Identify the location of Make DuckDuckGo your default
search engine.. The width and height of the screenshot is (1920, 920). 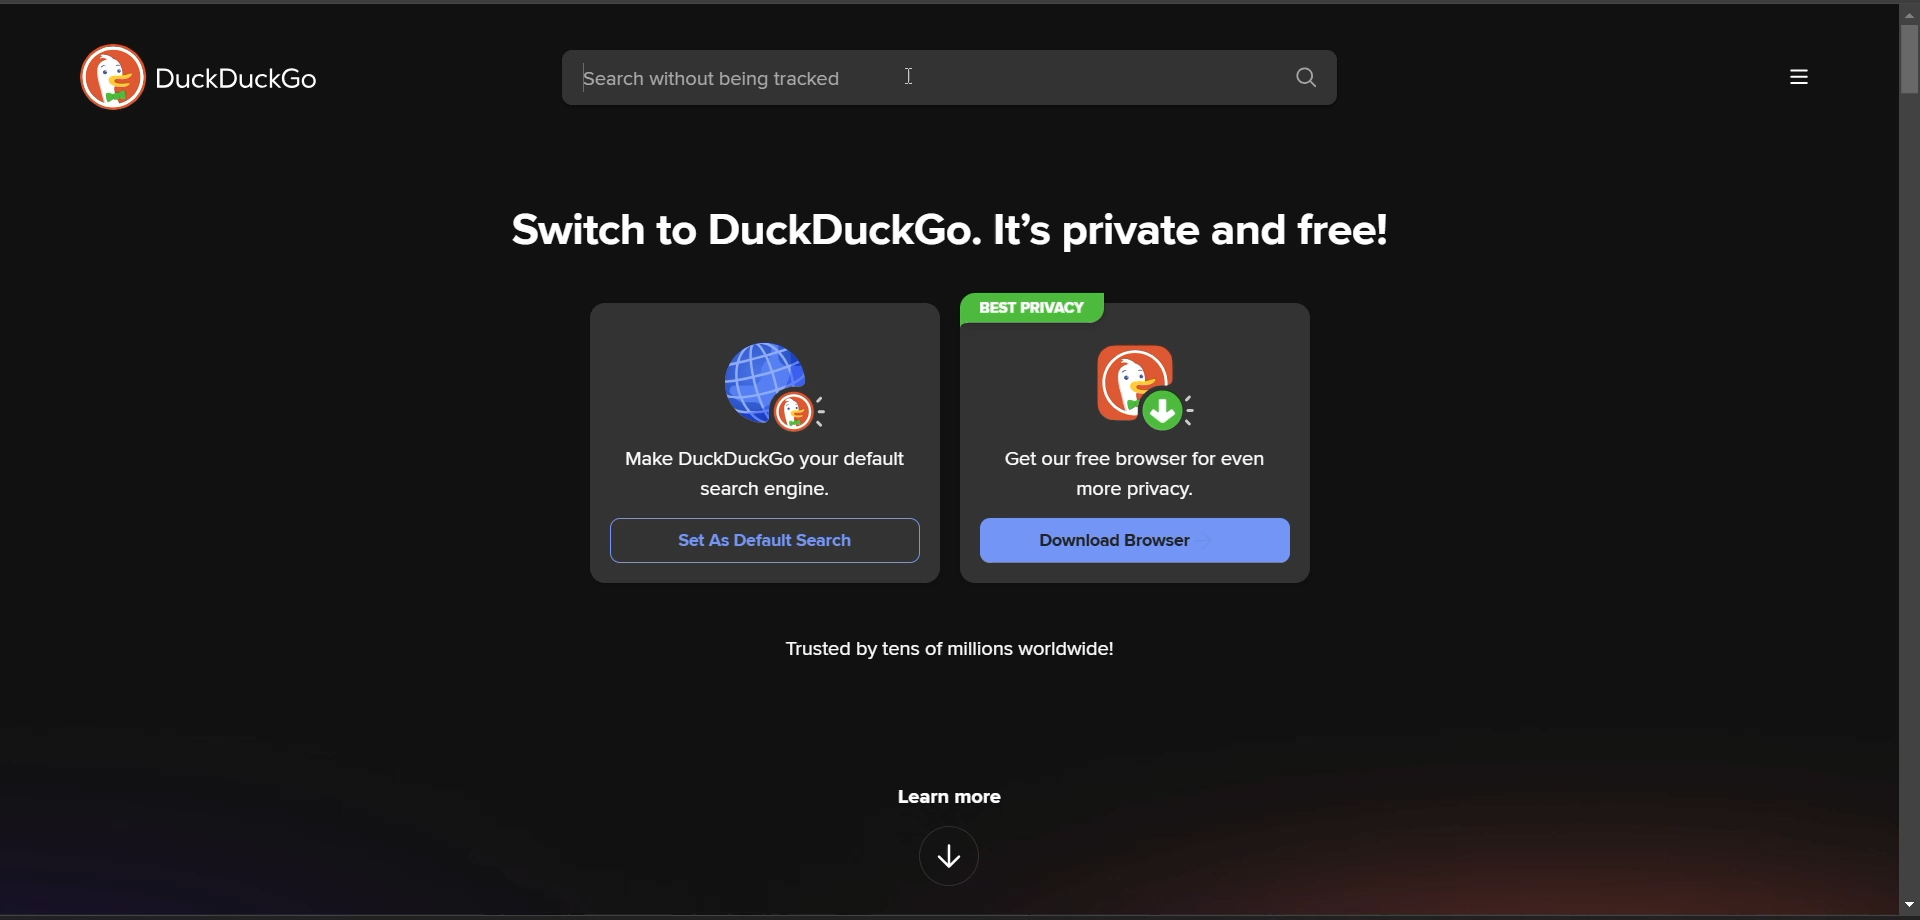
(765, 476).